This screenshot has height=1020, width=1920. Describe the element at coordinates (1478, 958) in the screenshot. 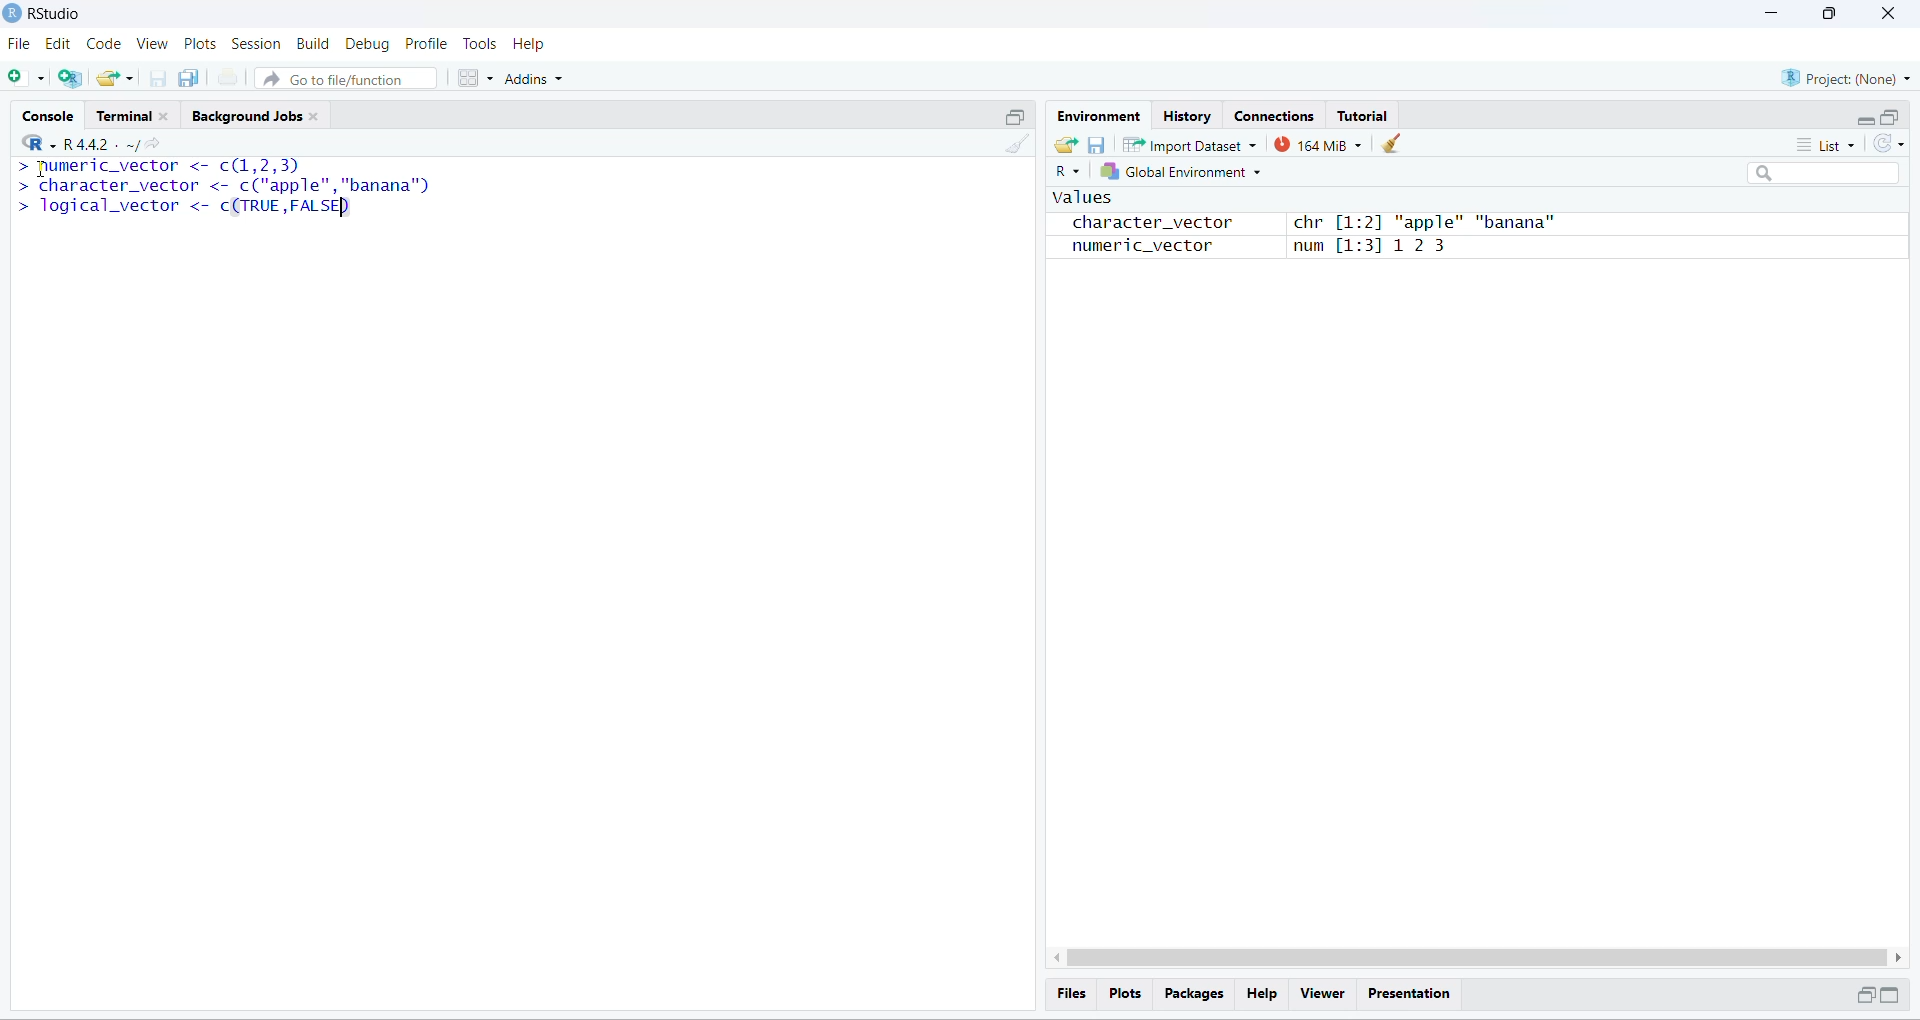

I see `scrollbar` at that location.